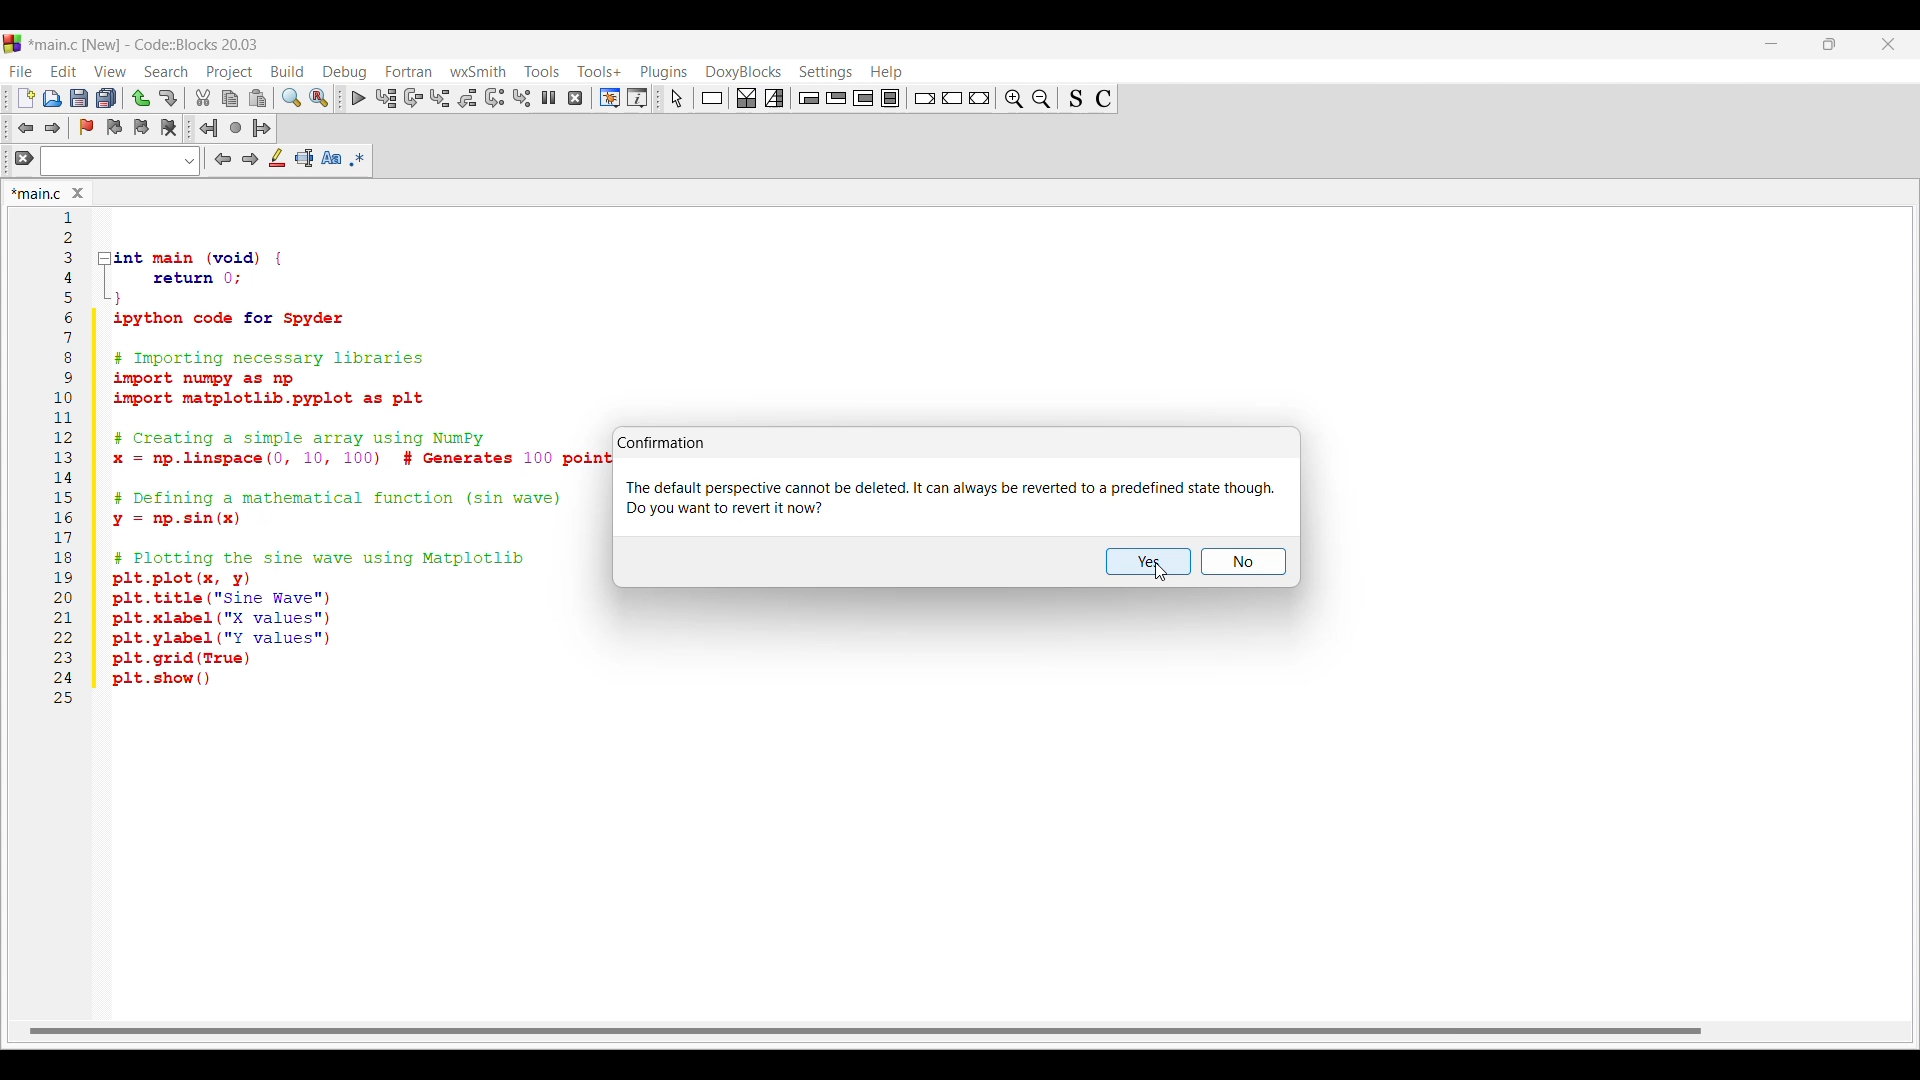 This screenshot has height=1080, width=1920. I want to click on Return instruction, so click(980, 98).